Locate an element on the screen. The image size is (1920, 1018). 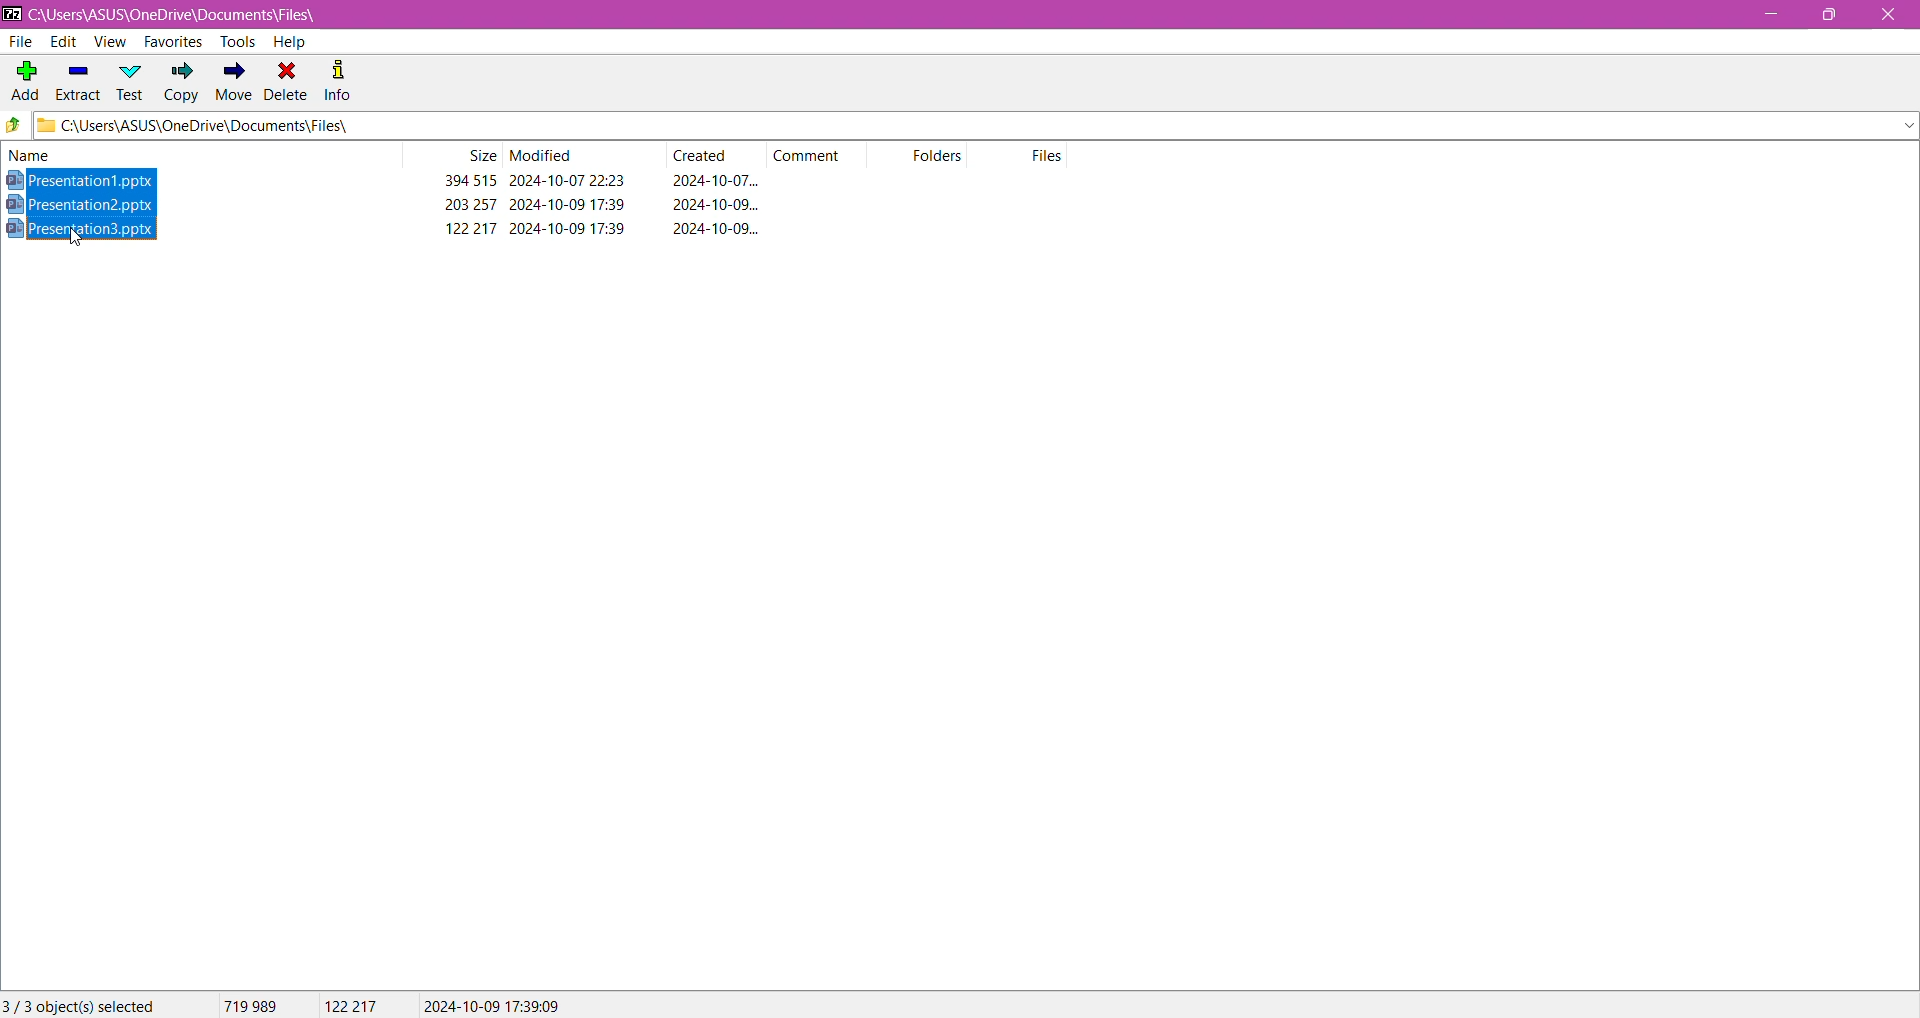
Info is located at coordinates (339, 79).